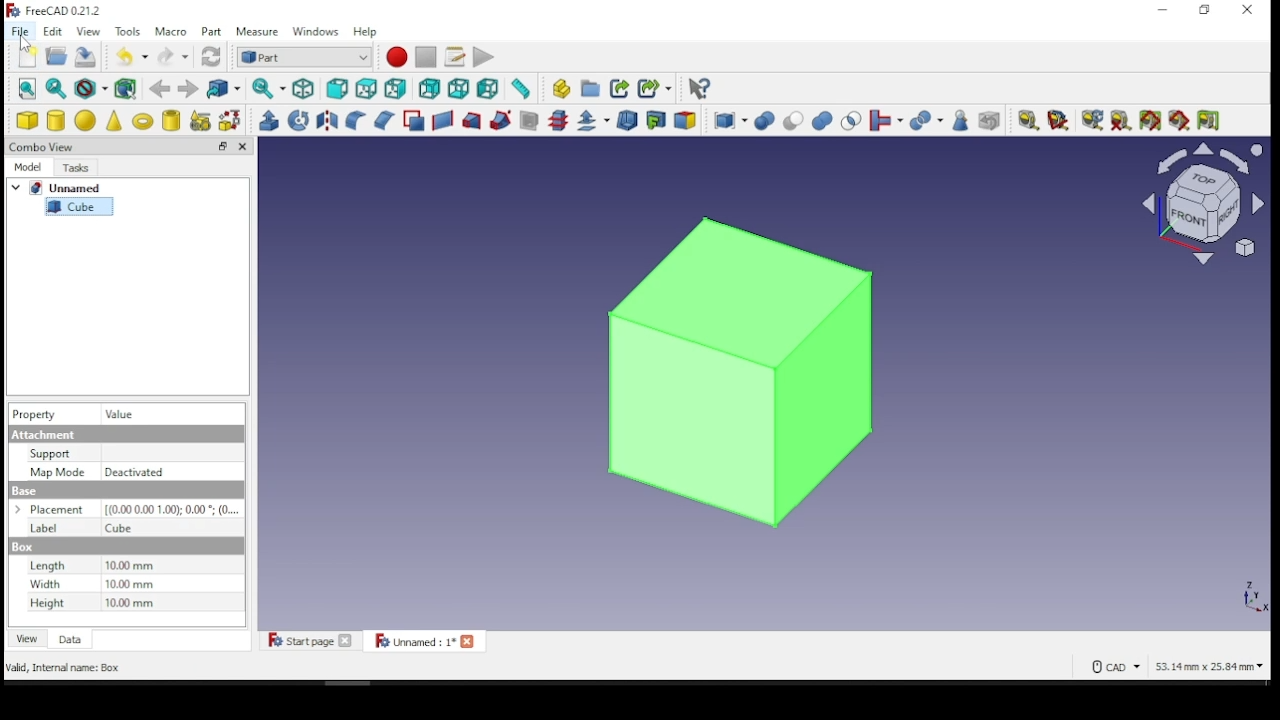 The width and height of the screenshot is (1280, 720). What do you see at coordinates (355, 120) in the screenshot?
I see `fillet` at bounding box center [355, 120].